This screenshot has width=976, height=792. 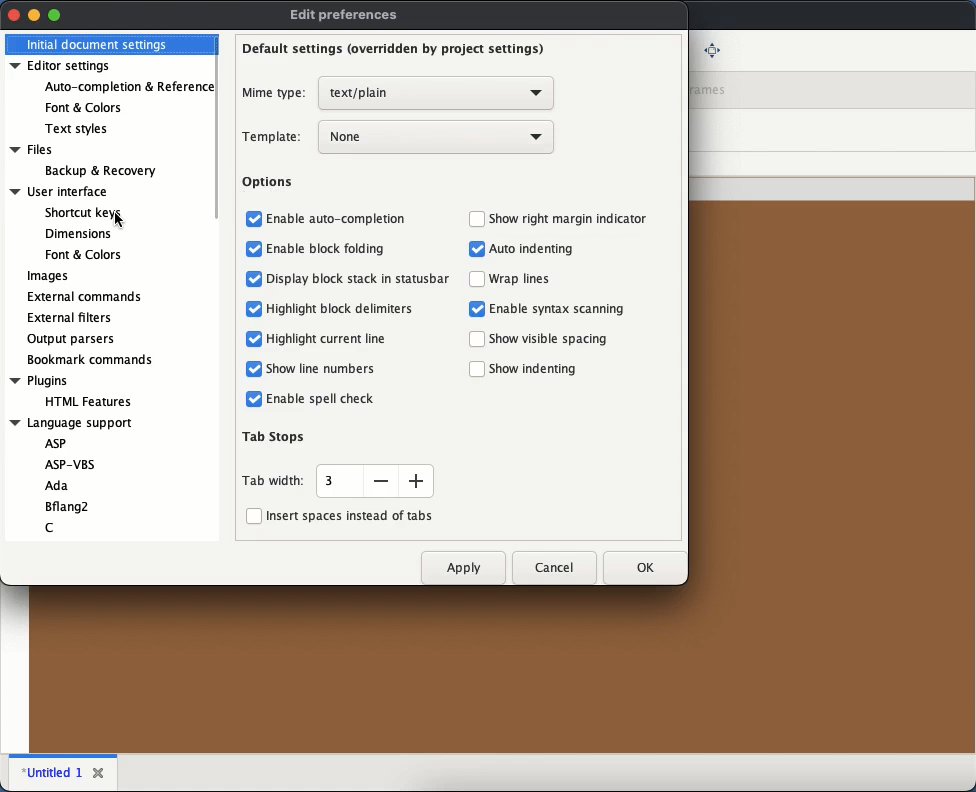 What do you see at coordinates (111, 172) in the screenshot?
I see `Backup & Recovery` at bounding box center [111, 172].